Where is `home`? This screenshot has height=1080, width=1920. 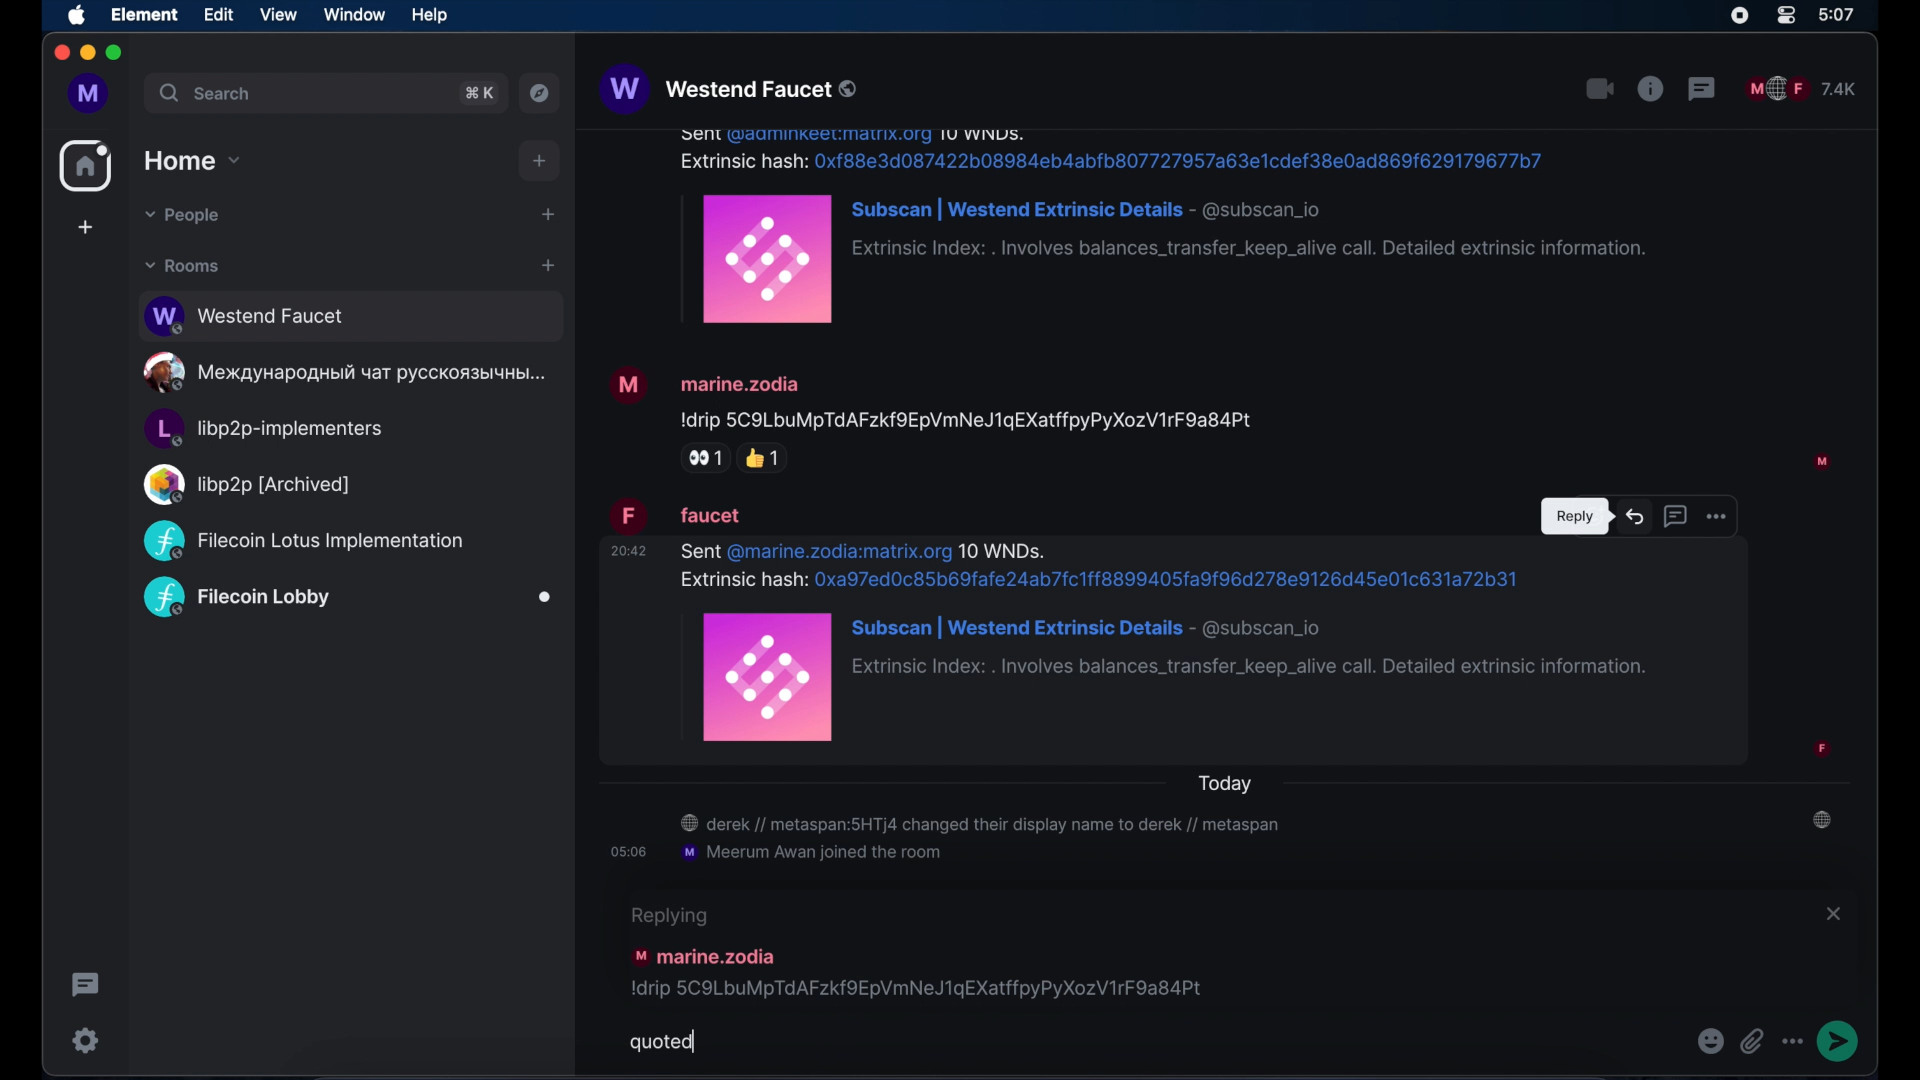 home is located at coordinates (85, 166).